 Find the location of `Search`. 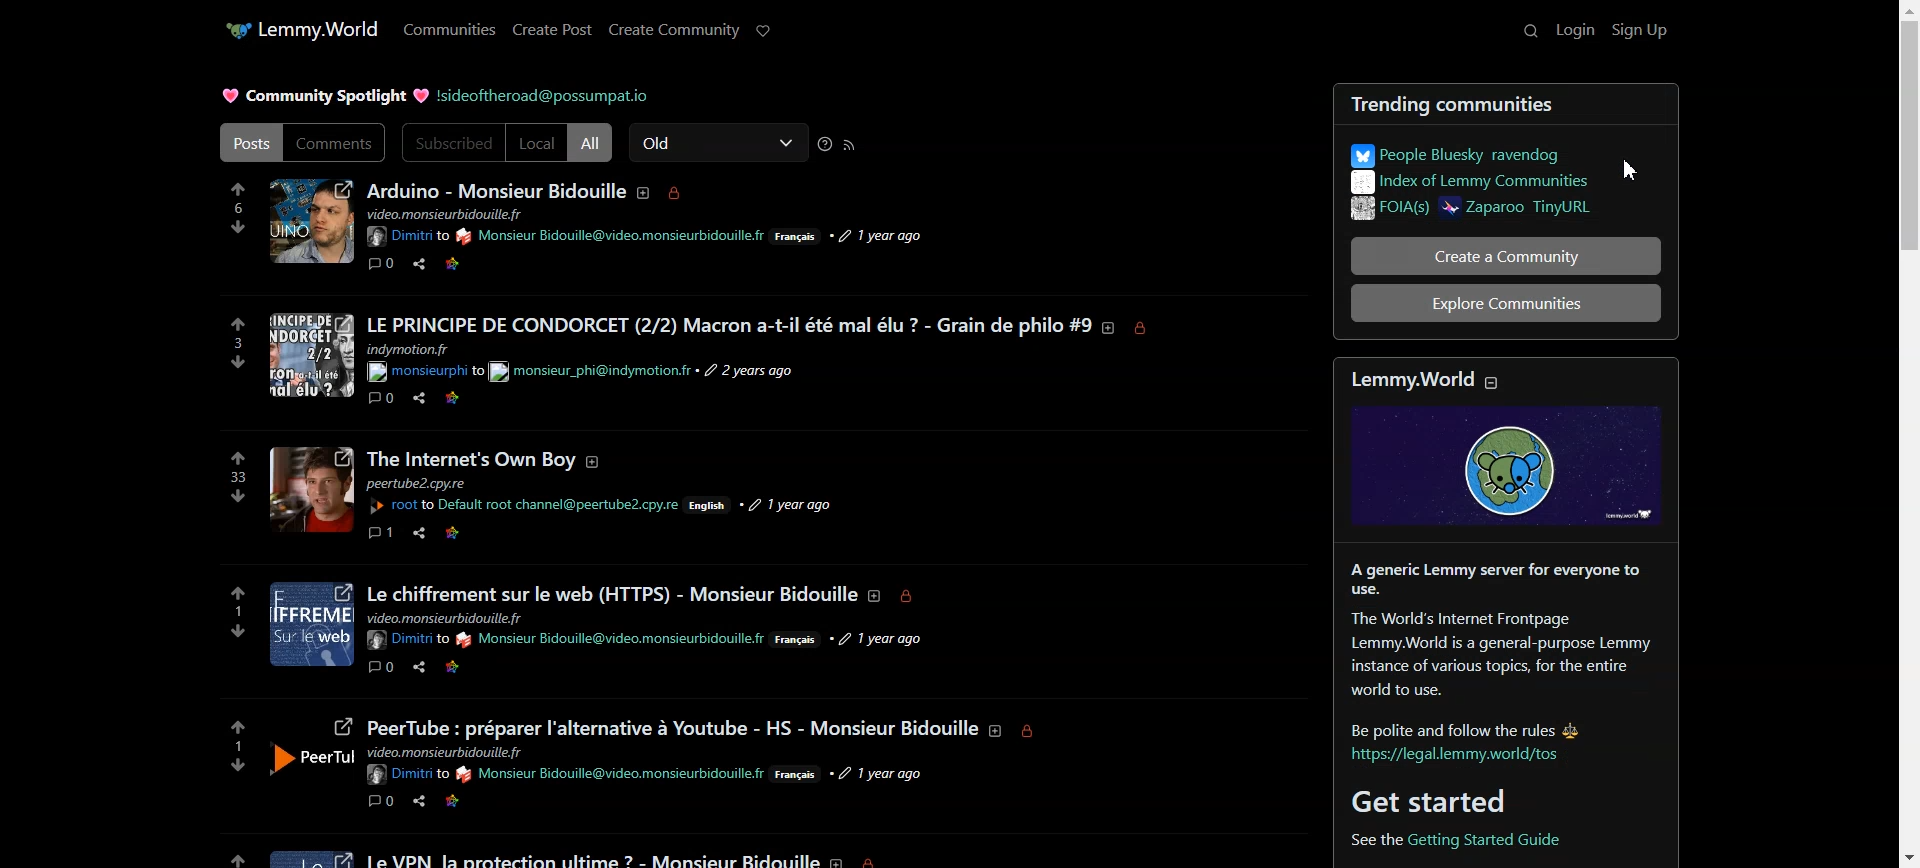

Search is located at coordinates (1520, 30).